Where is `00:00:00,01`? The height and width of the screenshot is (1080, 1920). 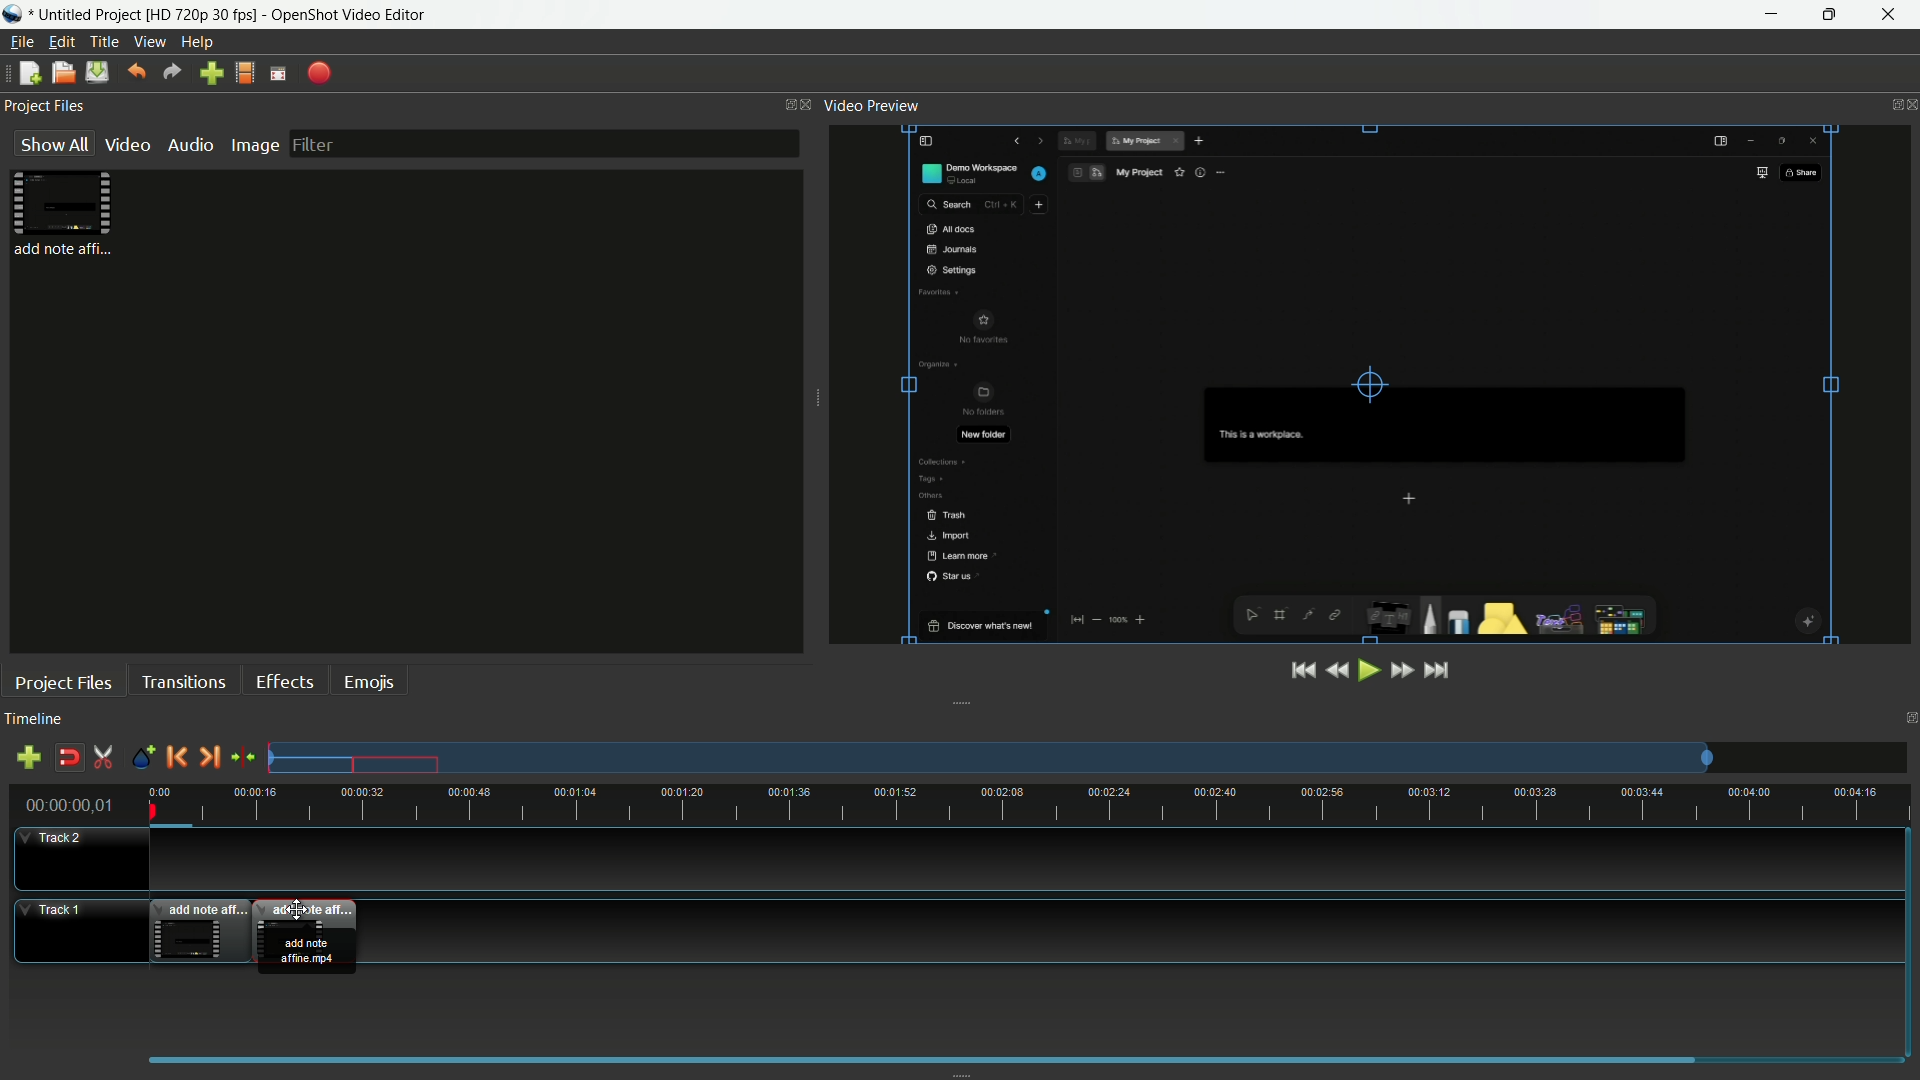
00:00:00,01 is located at coordinates (70, 803).